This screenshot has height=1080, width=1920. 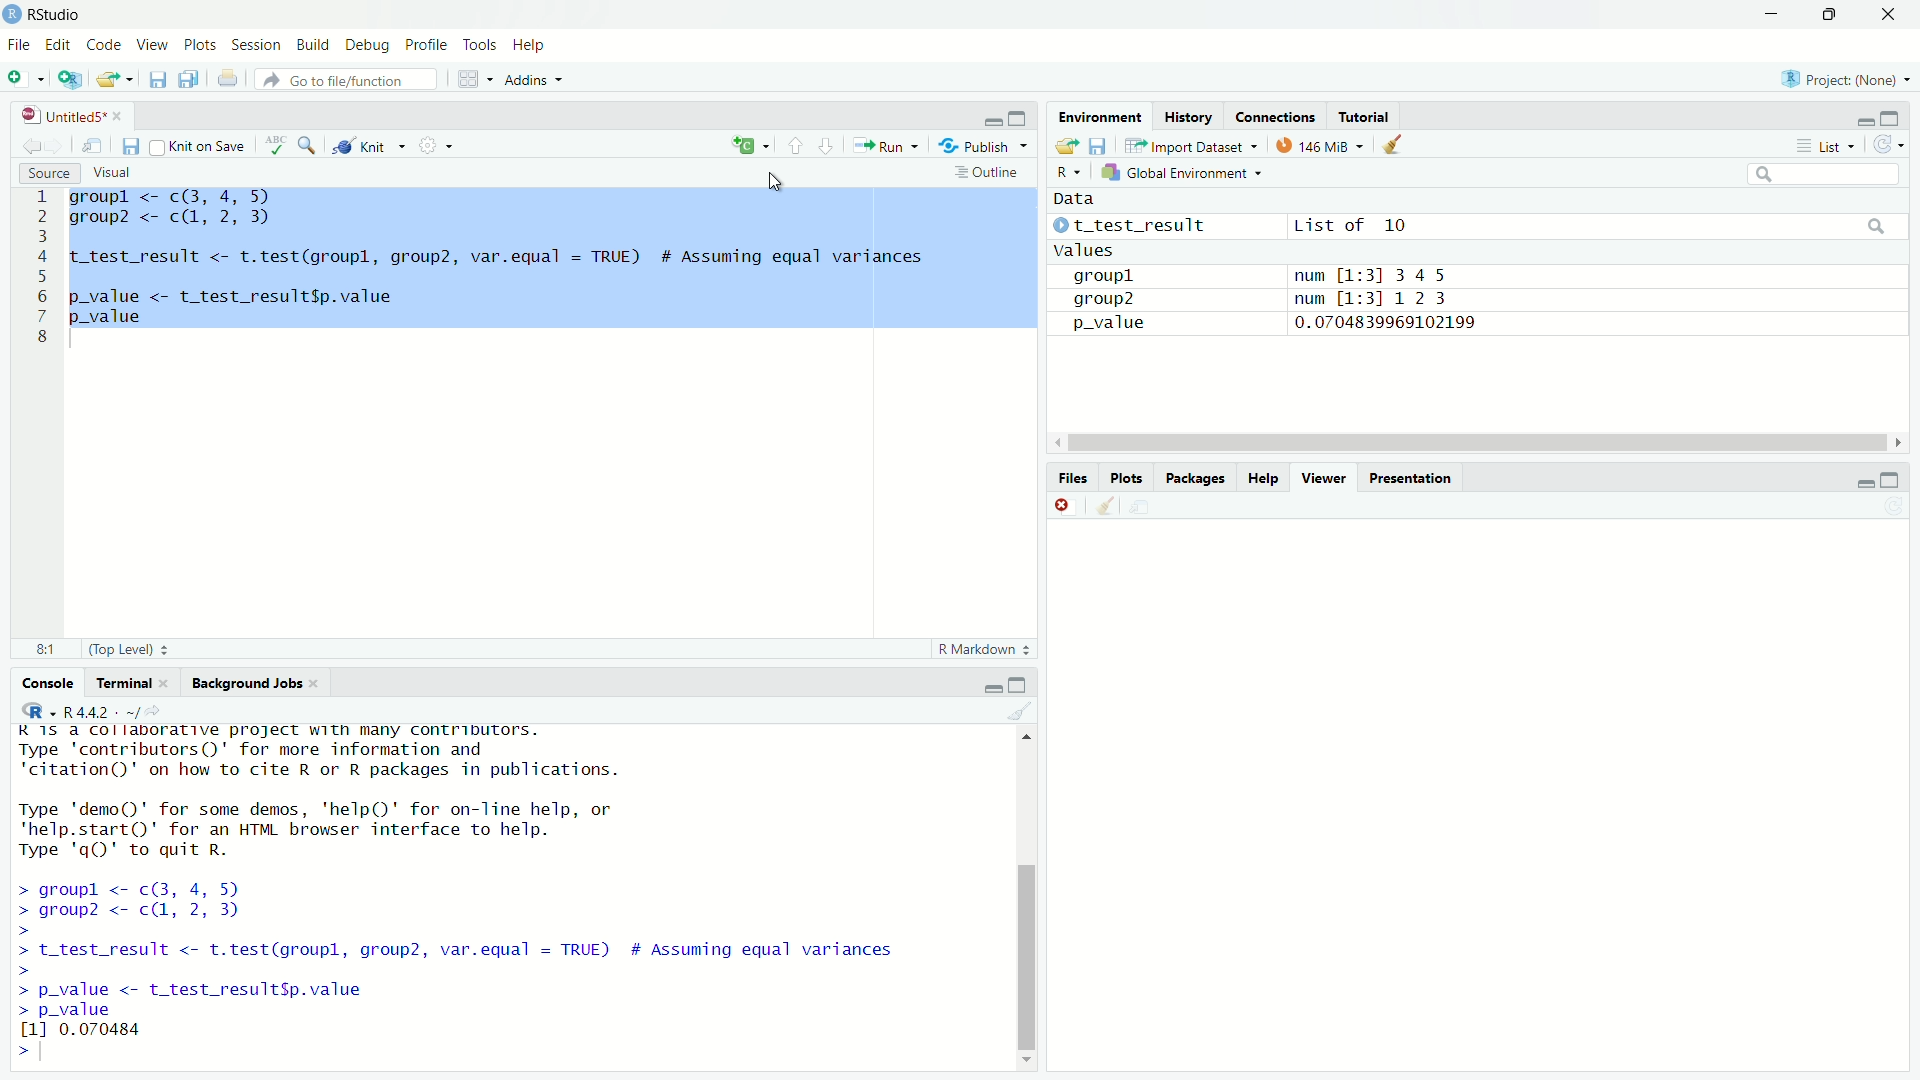 I want to click on clear objects from workspace, so click(x=1396, y=144).